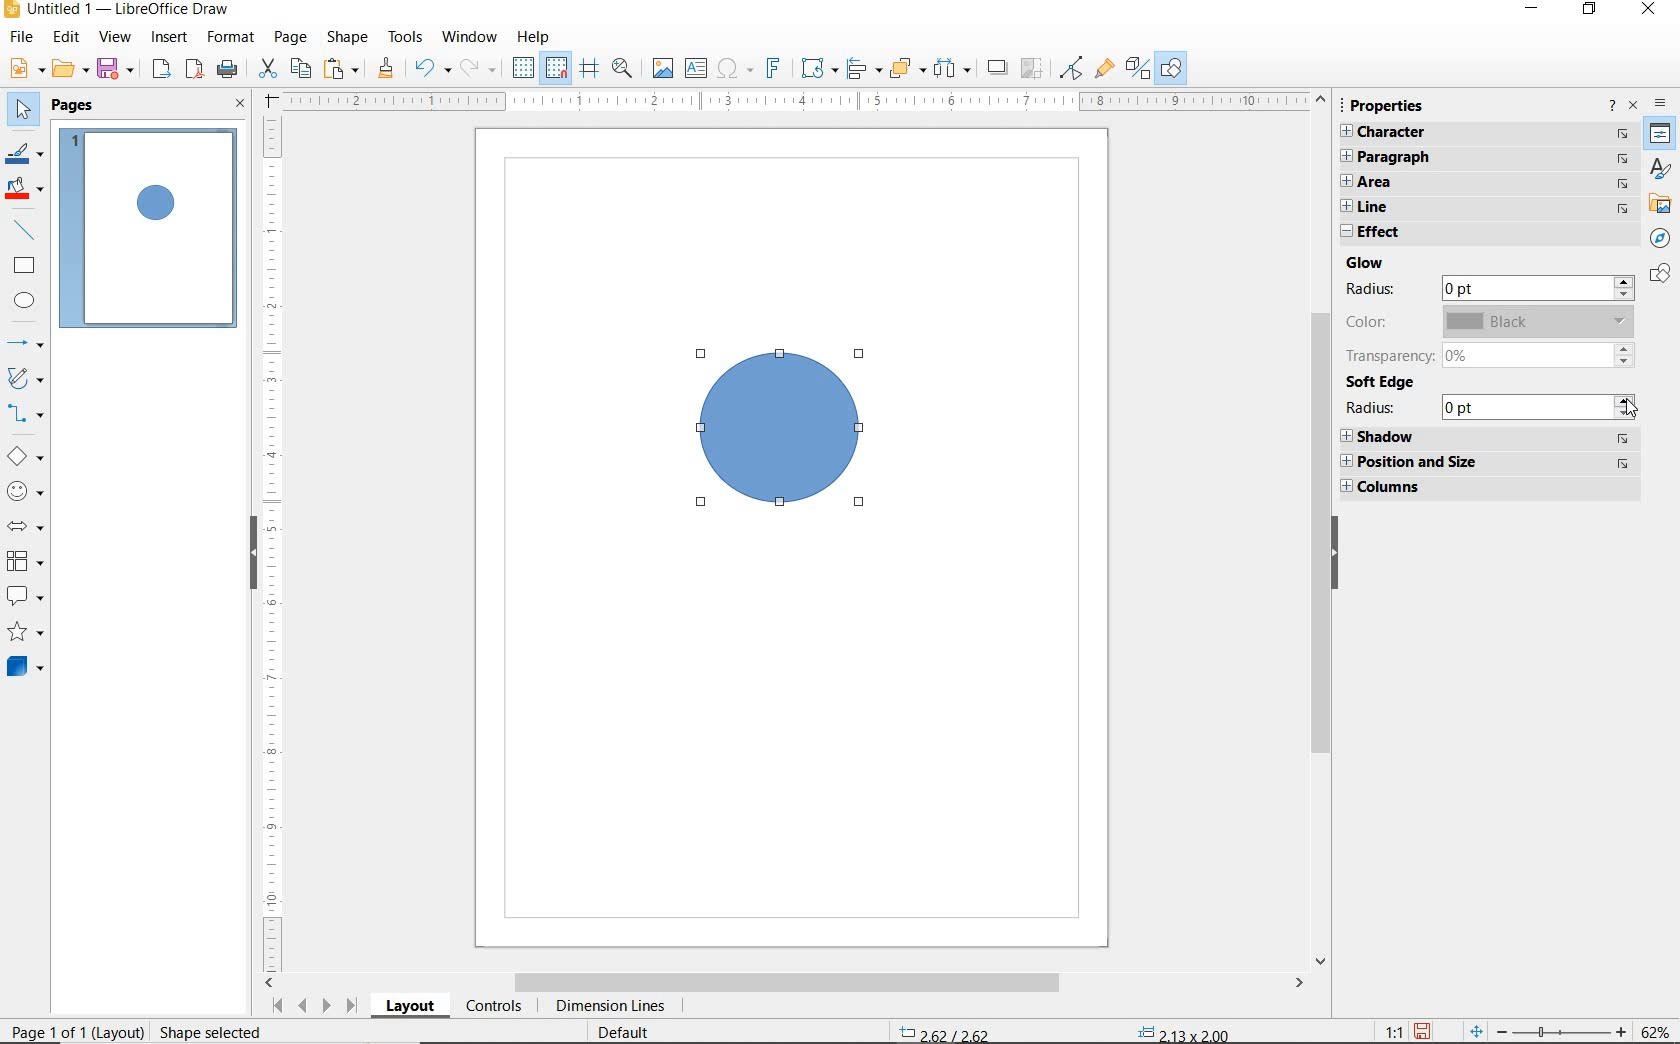 The image size is (1680, 1044). Describe the element at coordinates (1633, 108) in the screenshot. I see `CLOSE` at that location.